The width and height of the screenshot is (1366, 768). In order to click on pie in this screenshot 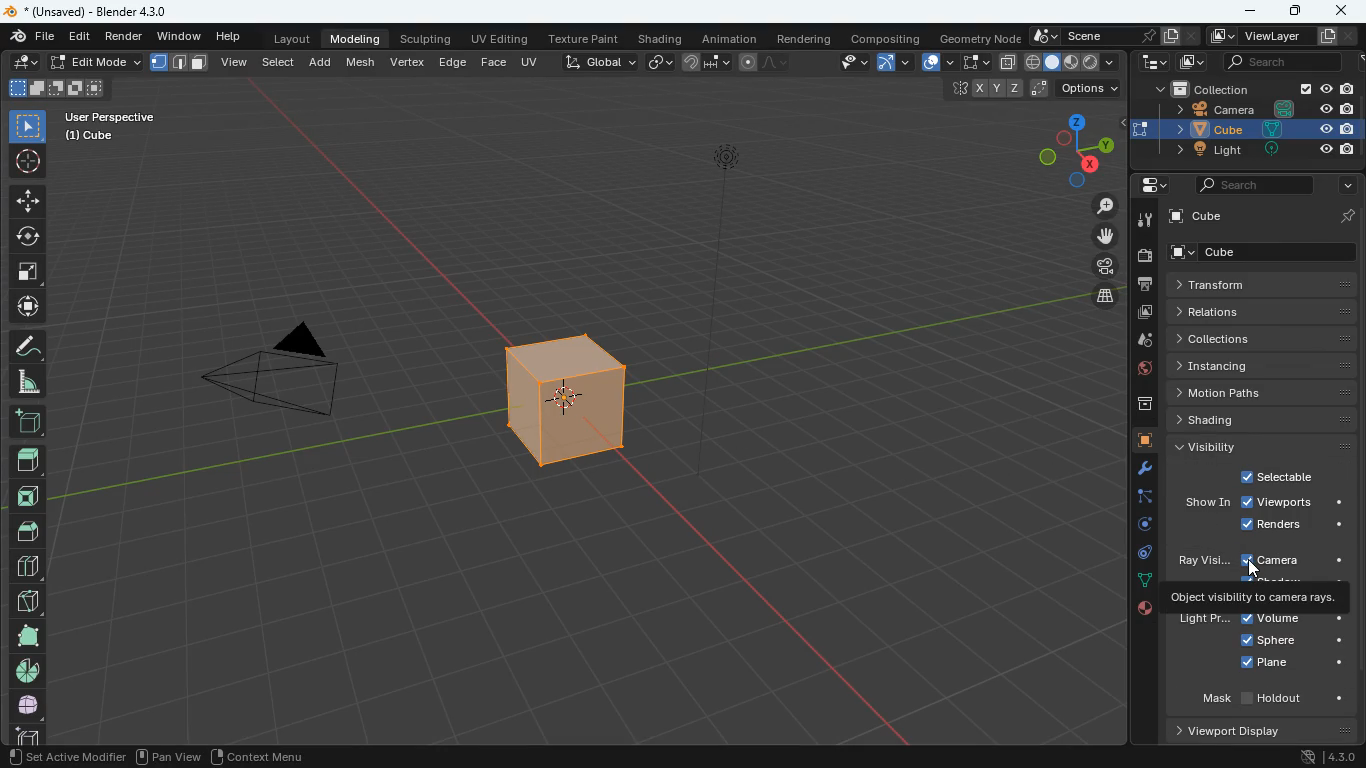, I will do `click(27, 673)`.